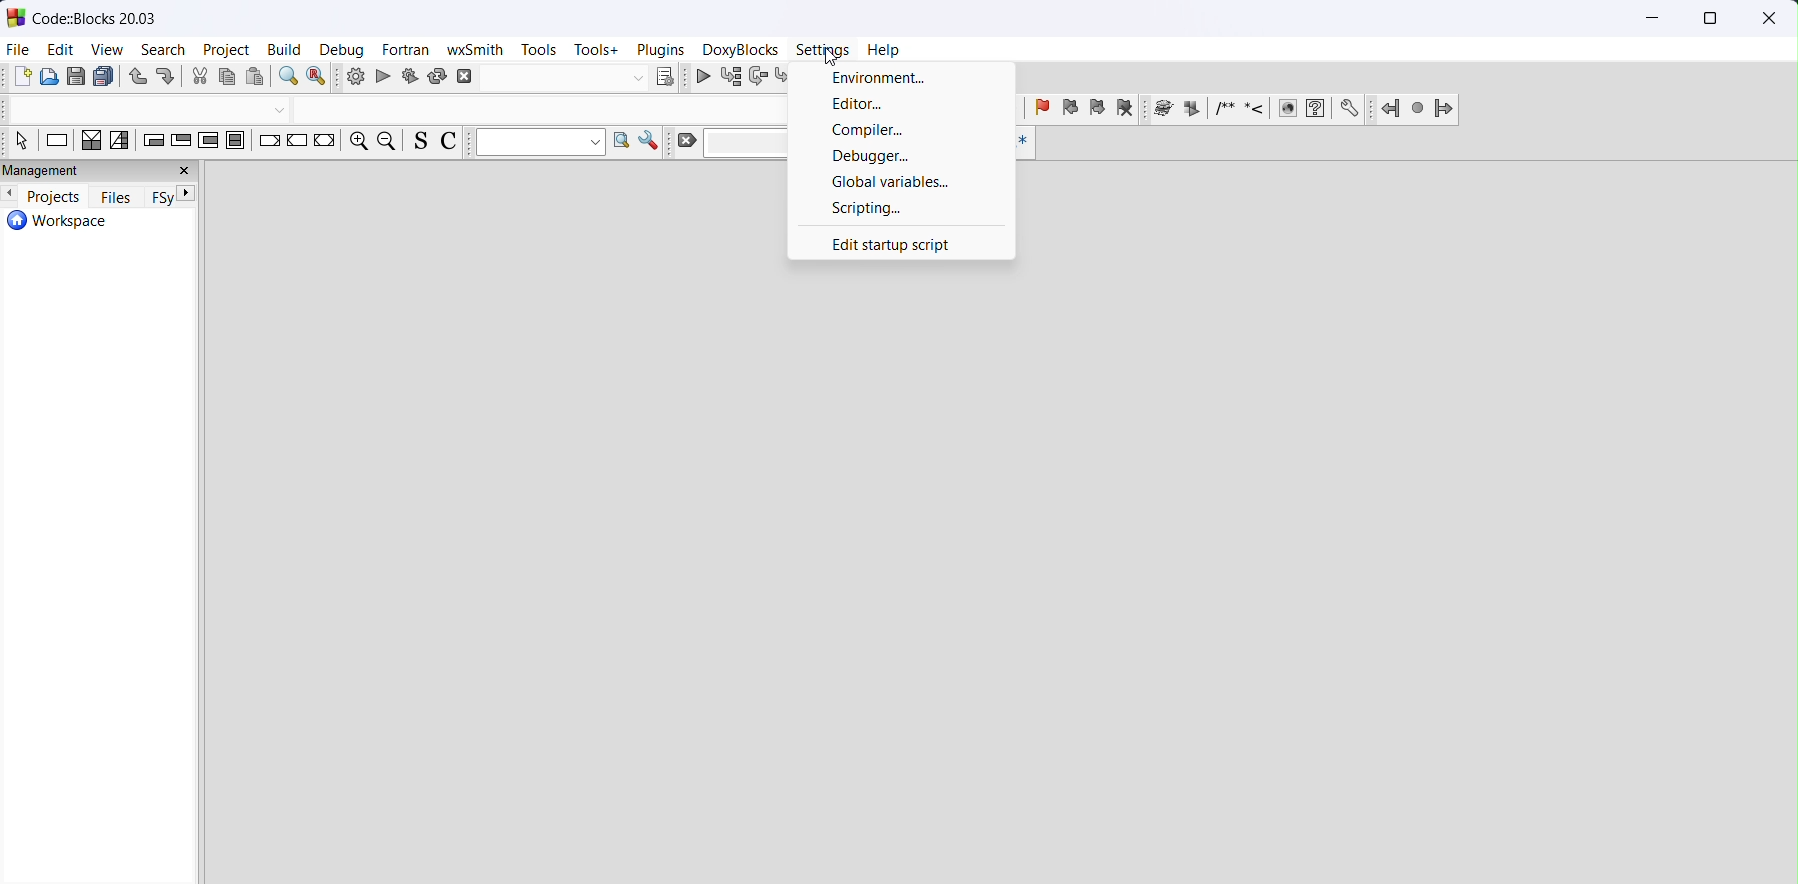 This screenshot has height=884, width=1798. What do you see at coordinates (159, 198) in the screenshot?
I see `FSy` at bounding box center [159, 198].